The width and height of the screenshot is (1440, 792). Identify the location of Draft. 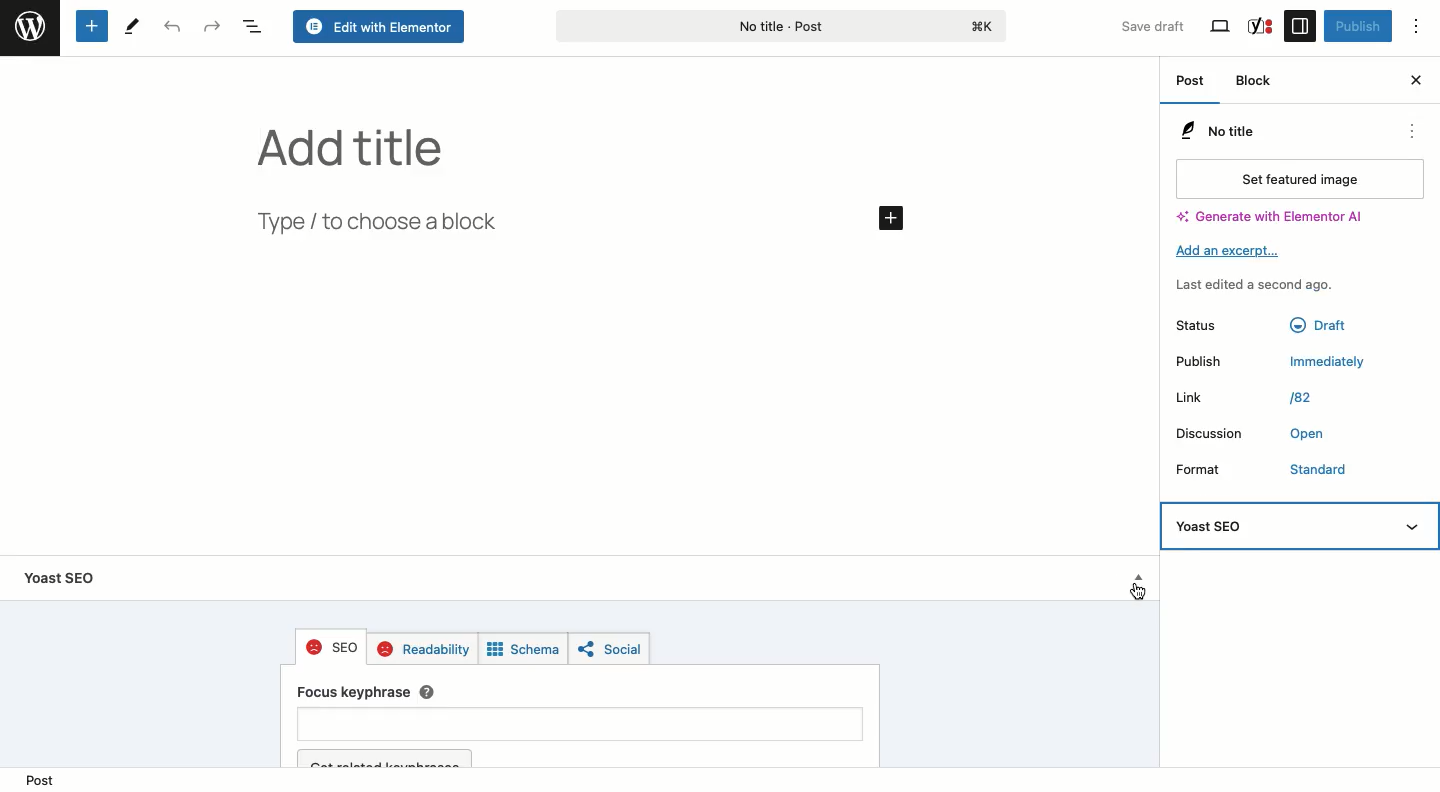
(1316, 322).